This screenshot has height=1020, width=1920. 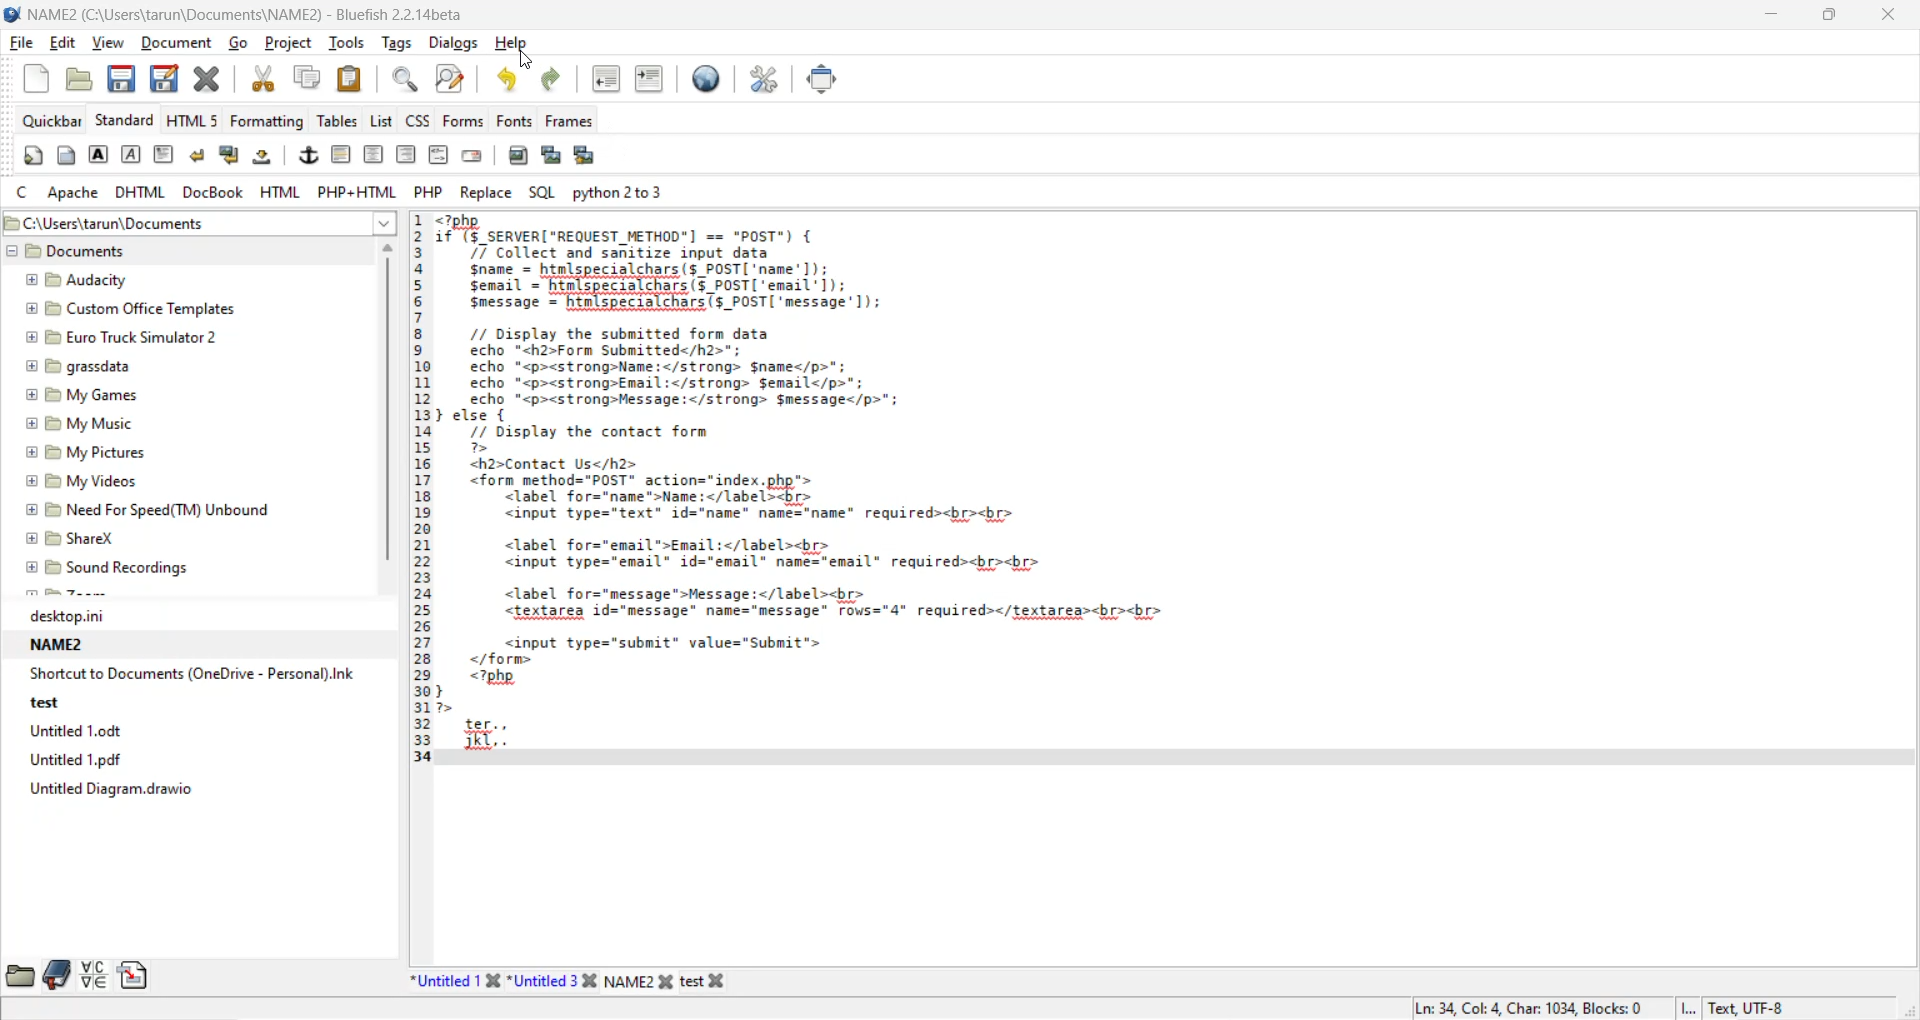 I want to click on html, so click(x=282, y=189).